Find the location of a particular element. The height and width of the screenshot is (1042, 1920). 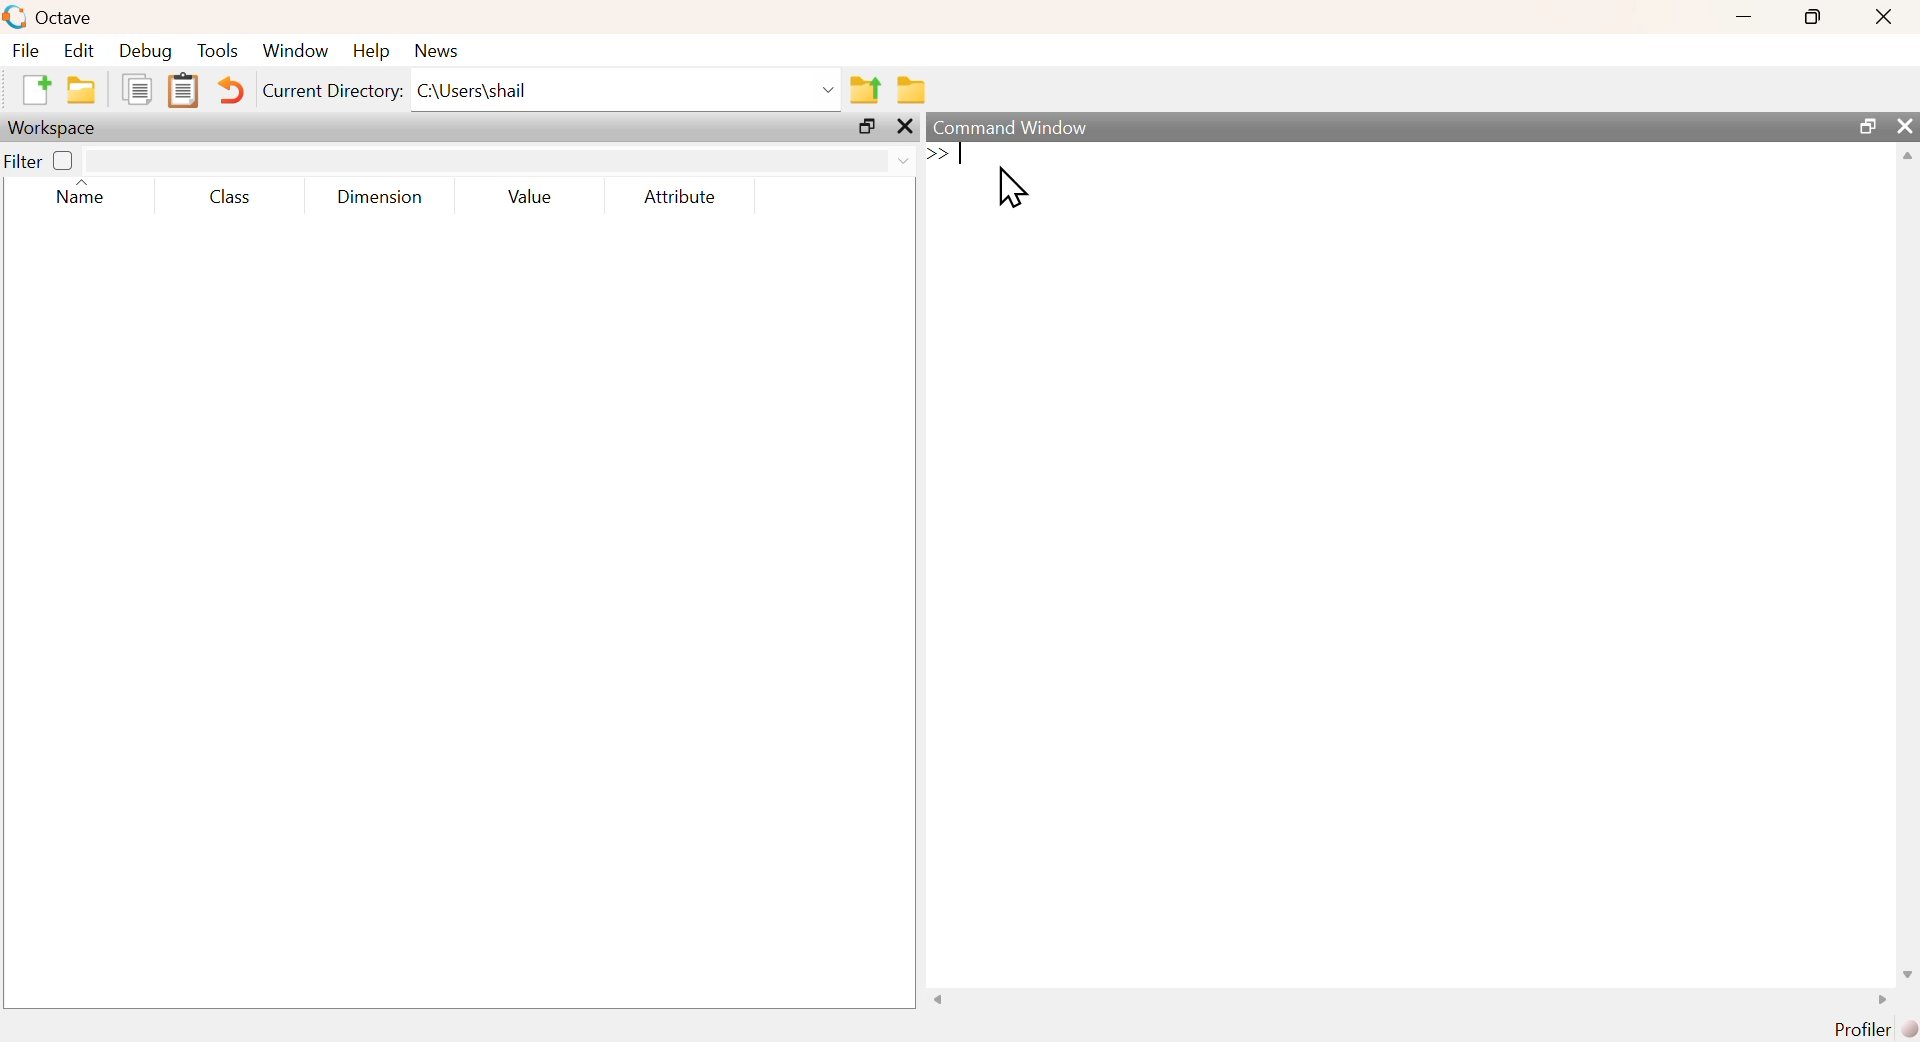

Help is located at coordinates (368, 51).